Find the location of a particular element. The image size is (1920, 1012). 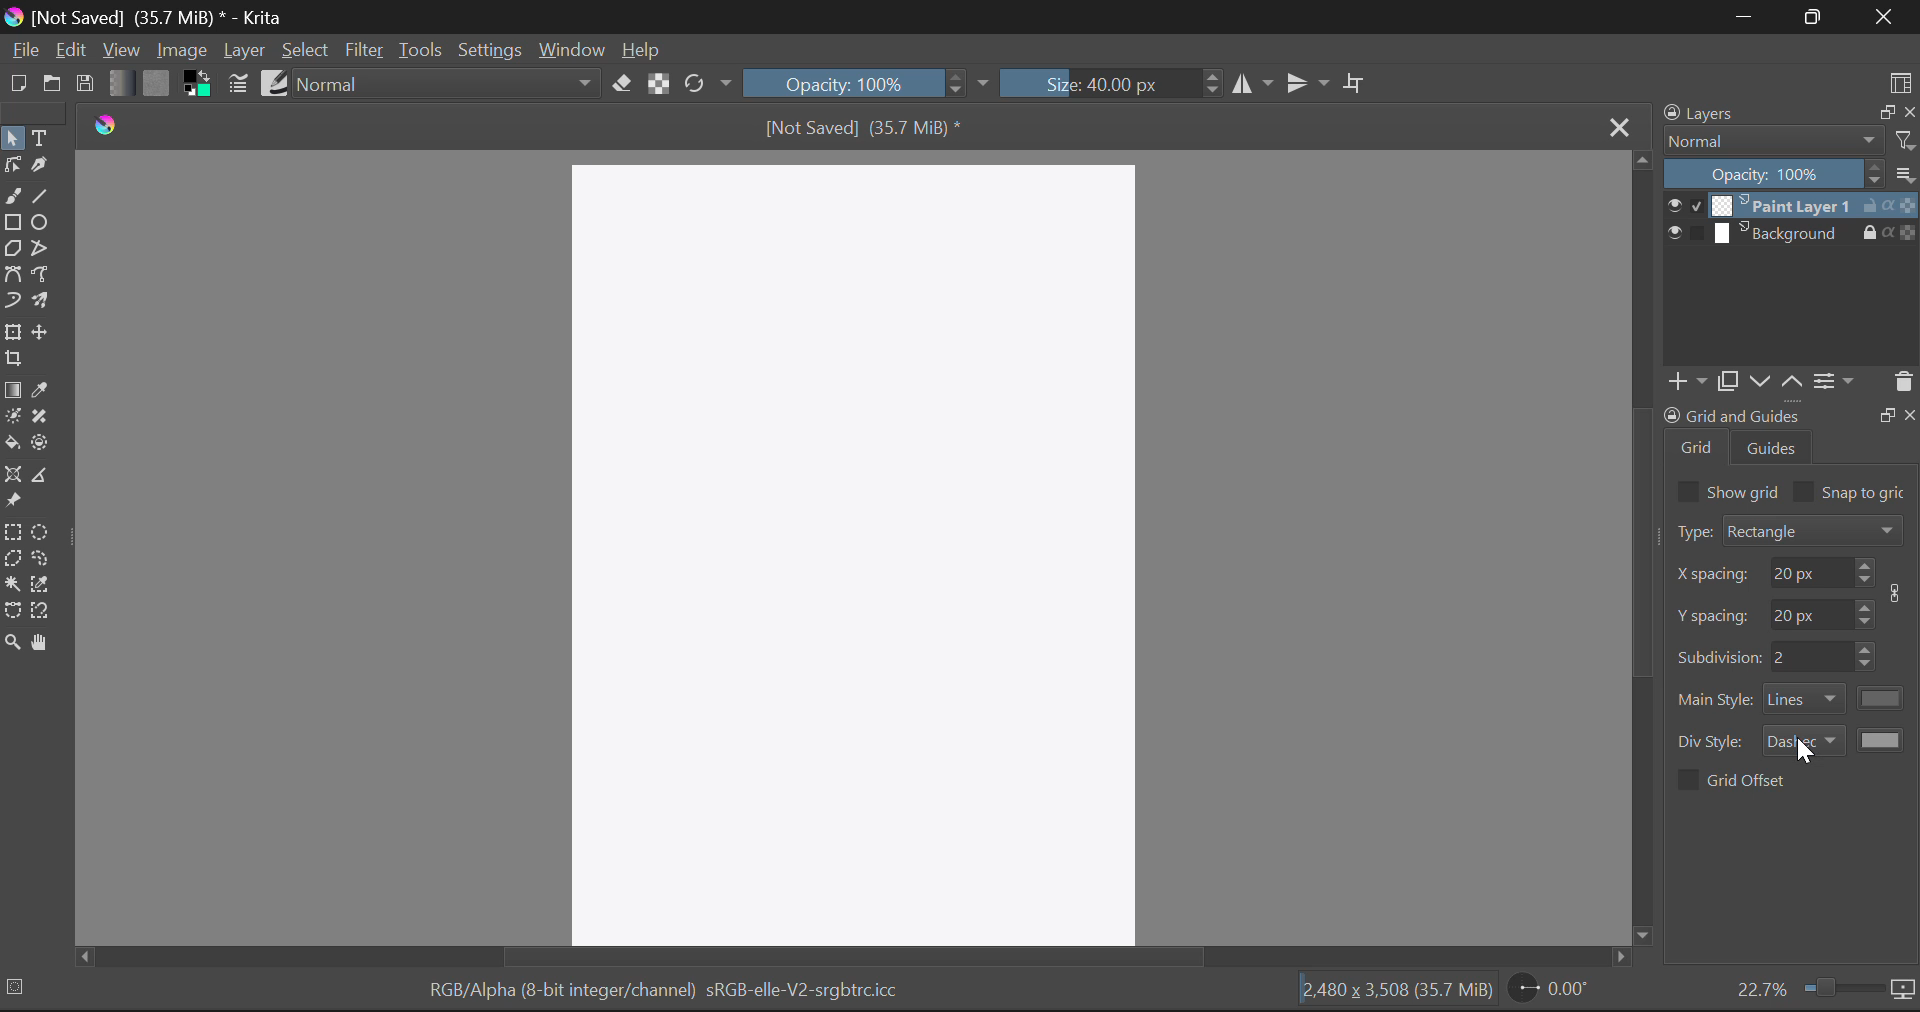

Colors in use is located at coordinates (198, 84).